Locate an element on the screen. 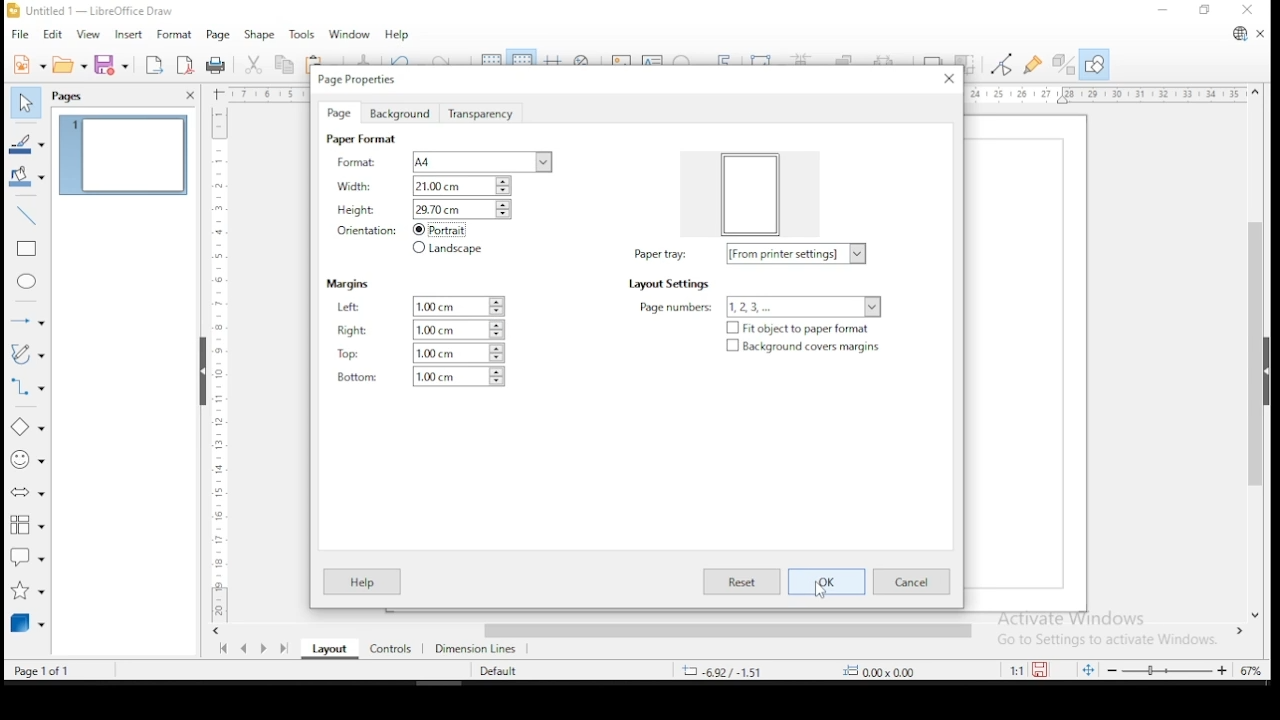 The image size is (1280, 720). lines and arrows is located at coordinates (27, 318).